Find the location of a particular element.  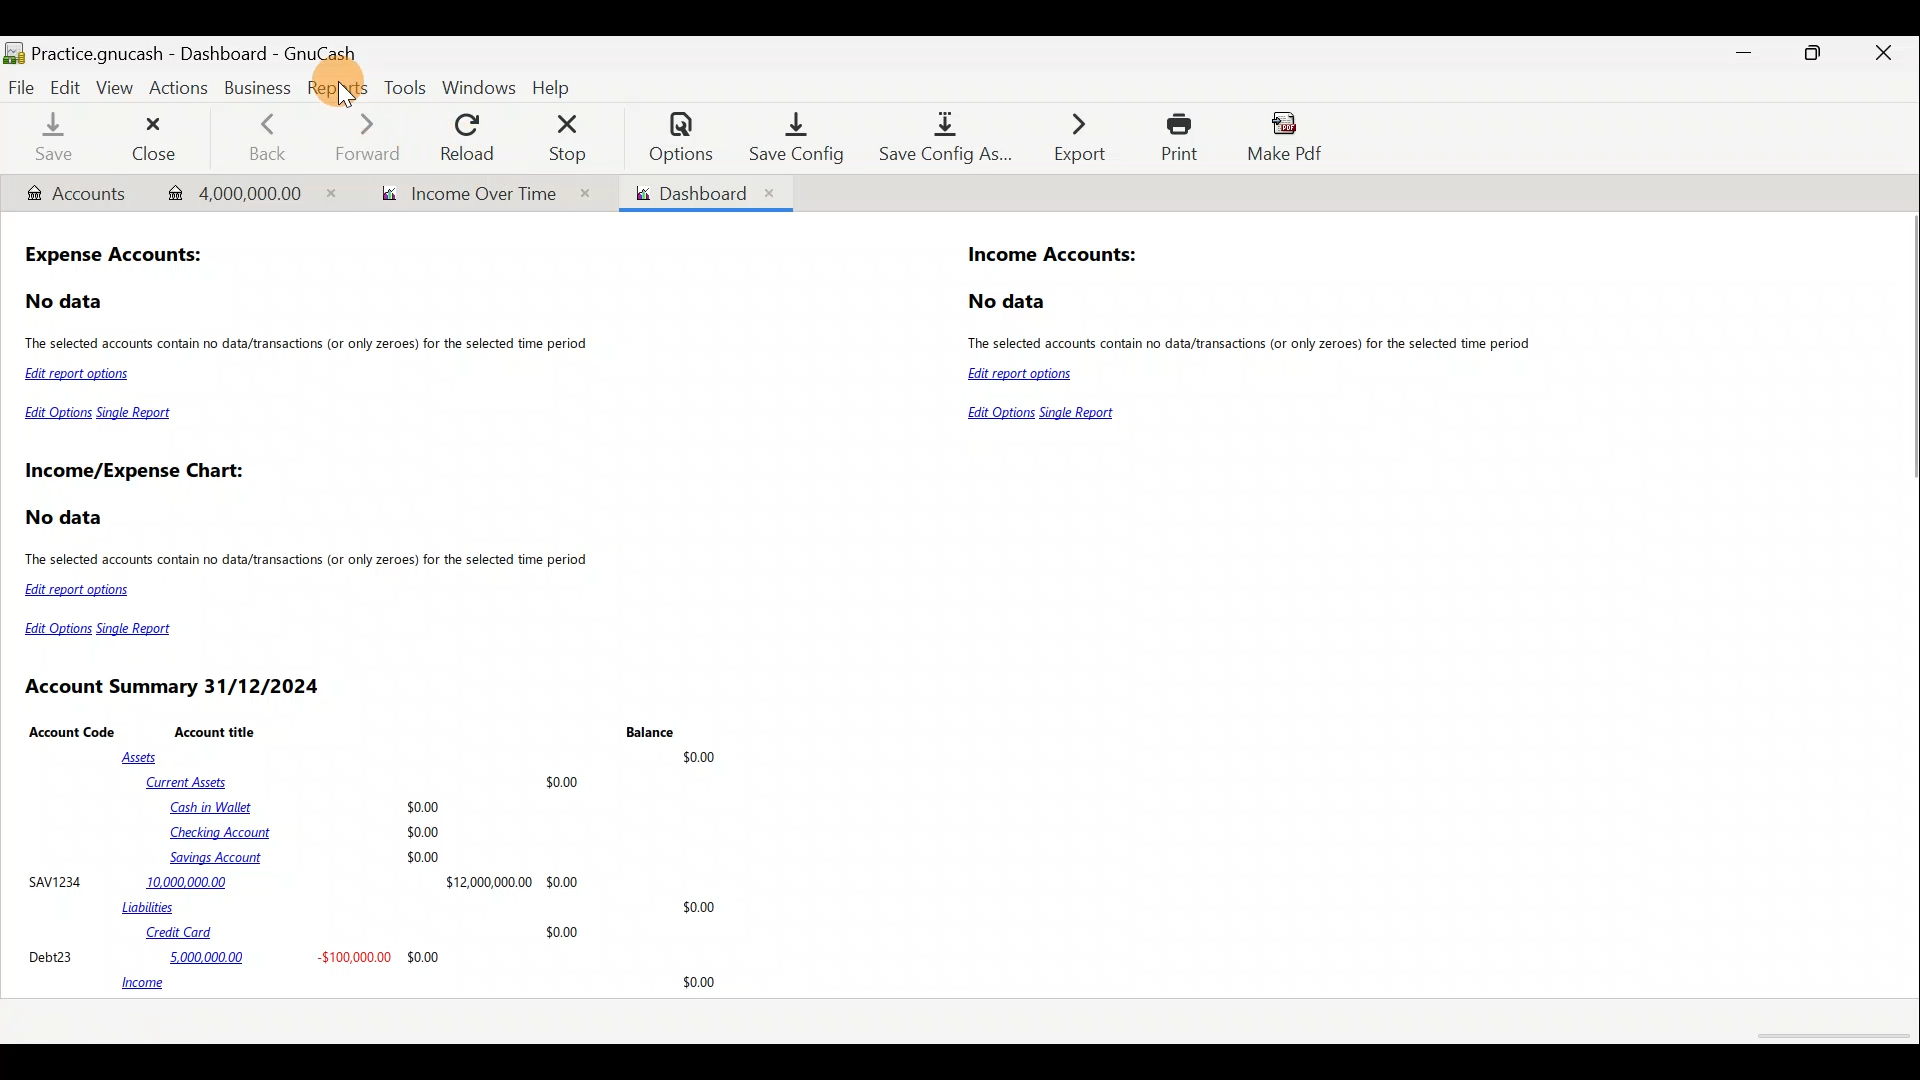

Reload is located at coordinates (471, 137).